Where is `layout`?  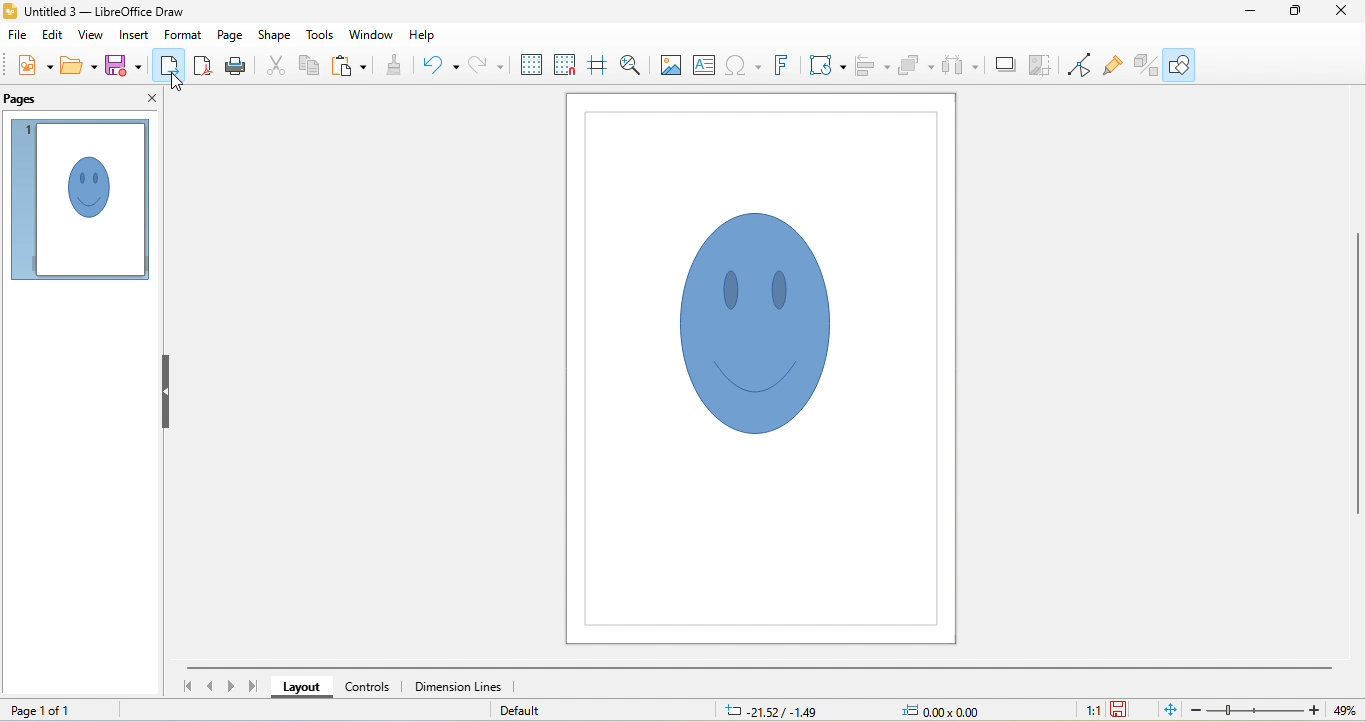
layout is located at coordinates (304, 690).